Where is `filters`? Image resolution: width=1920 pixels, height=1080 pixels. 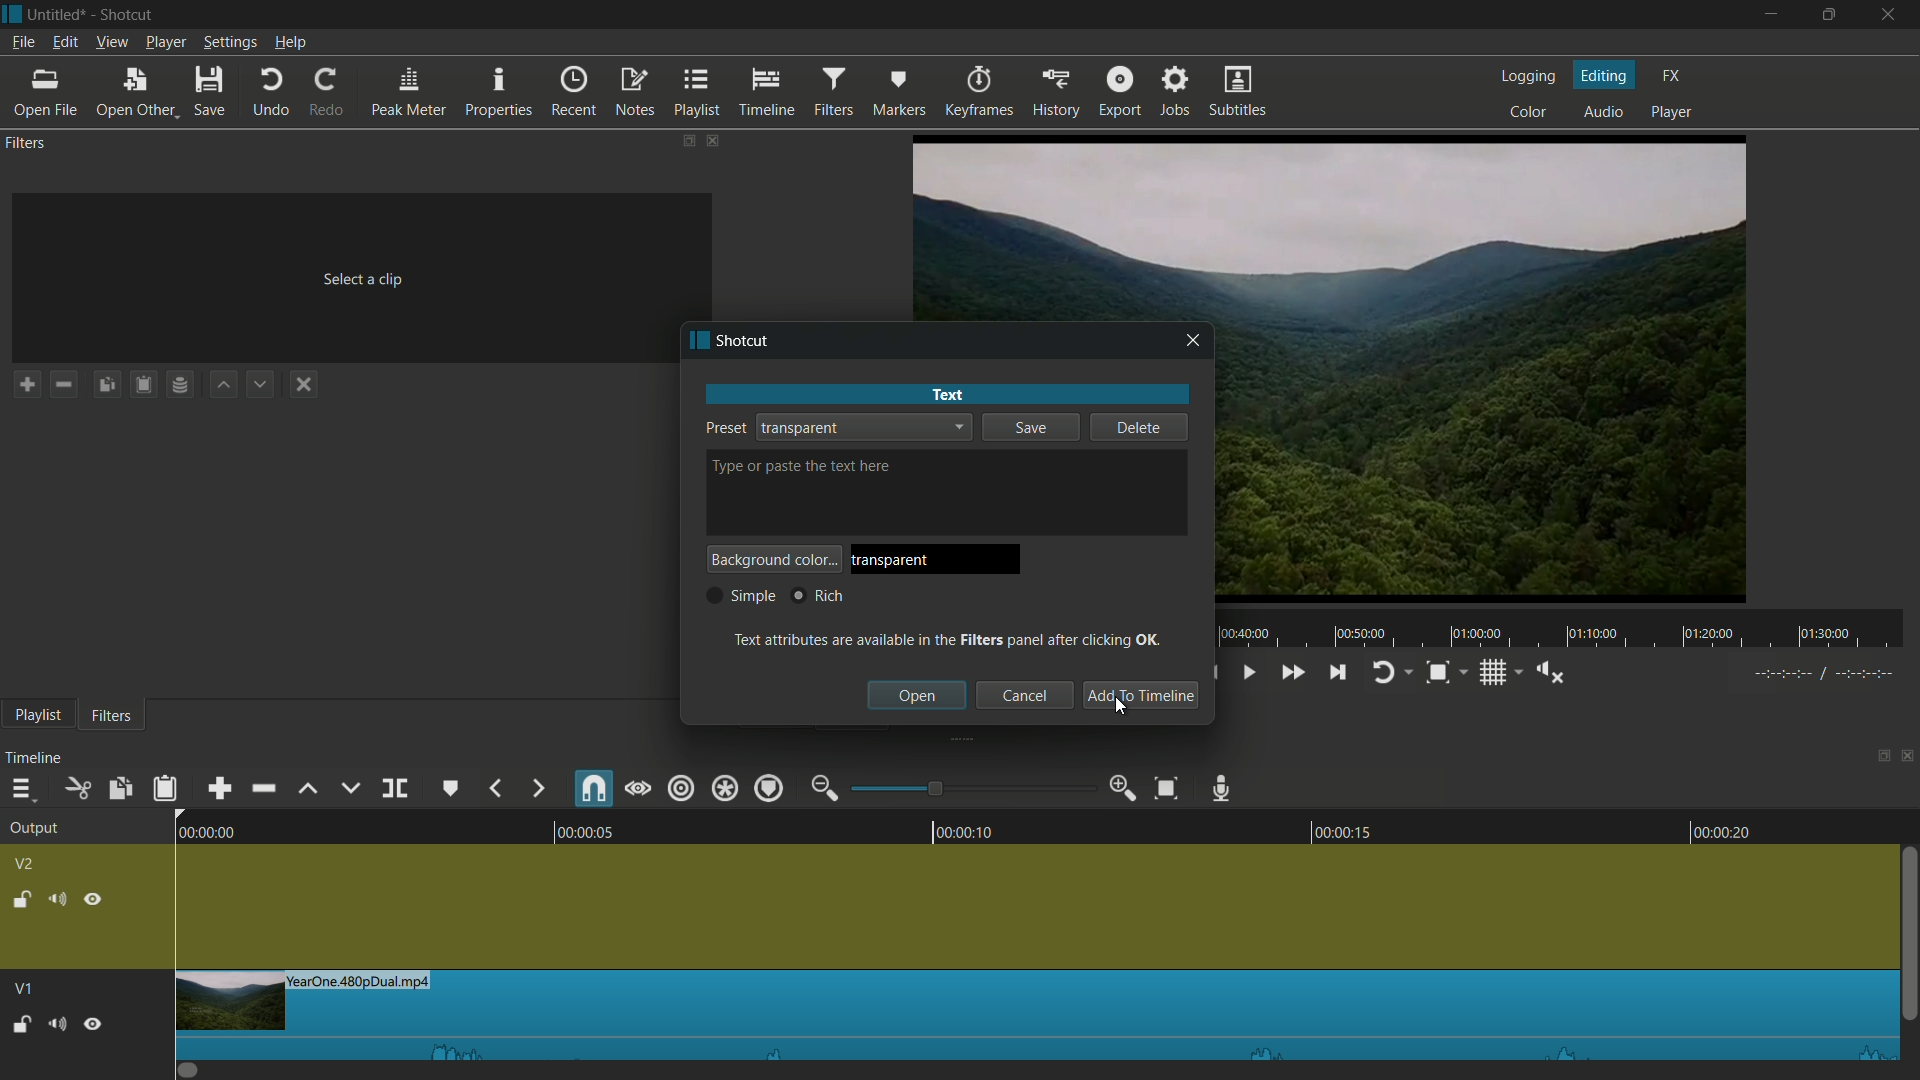
filters is located at coordinates (28, 144).